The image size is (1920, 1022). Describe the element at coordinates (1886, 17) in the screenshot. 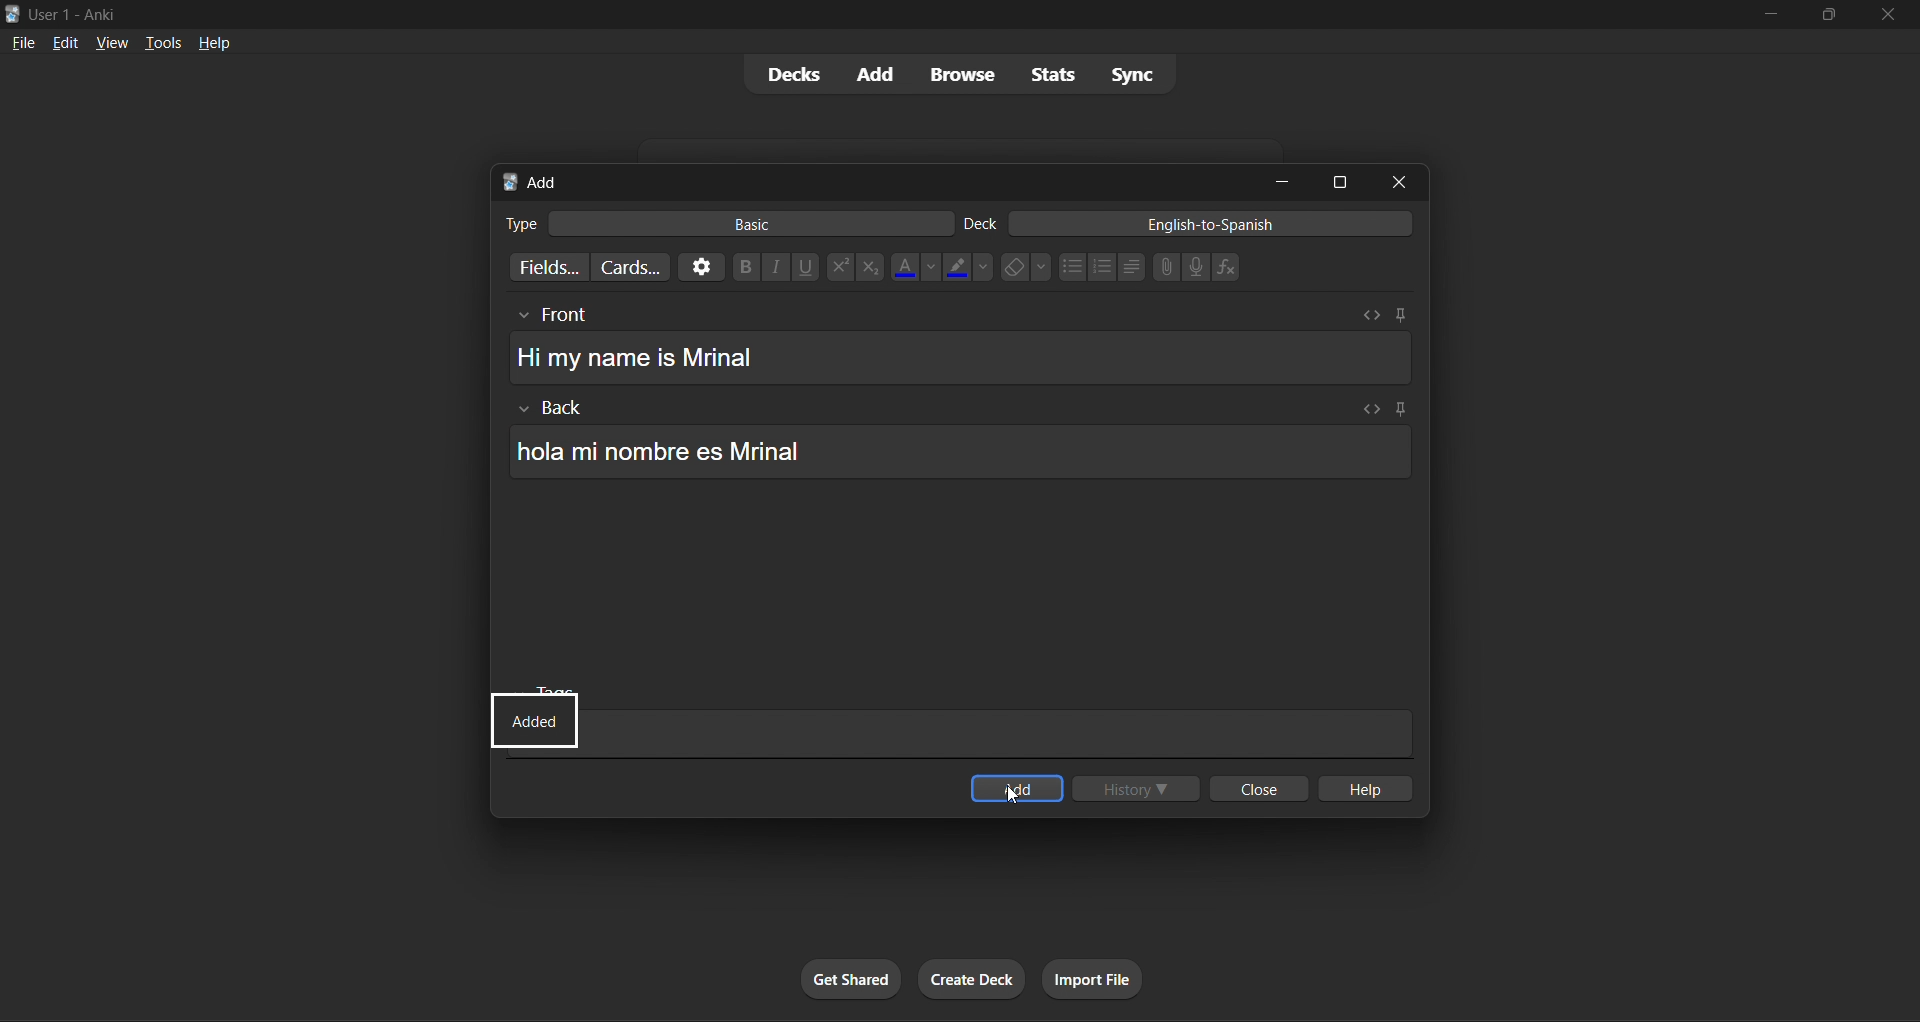

I see `close` at that location.